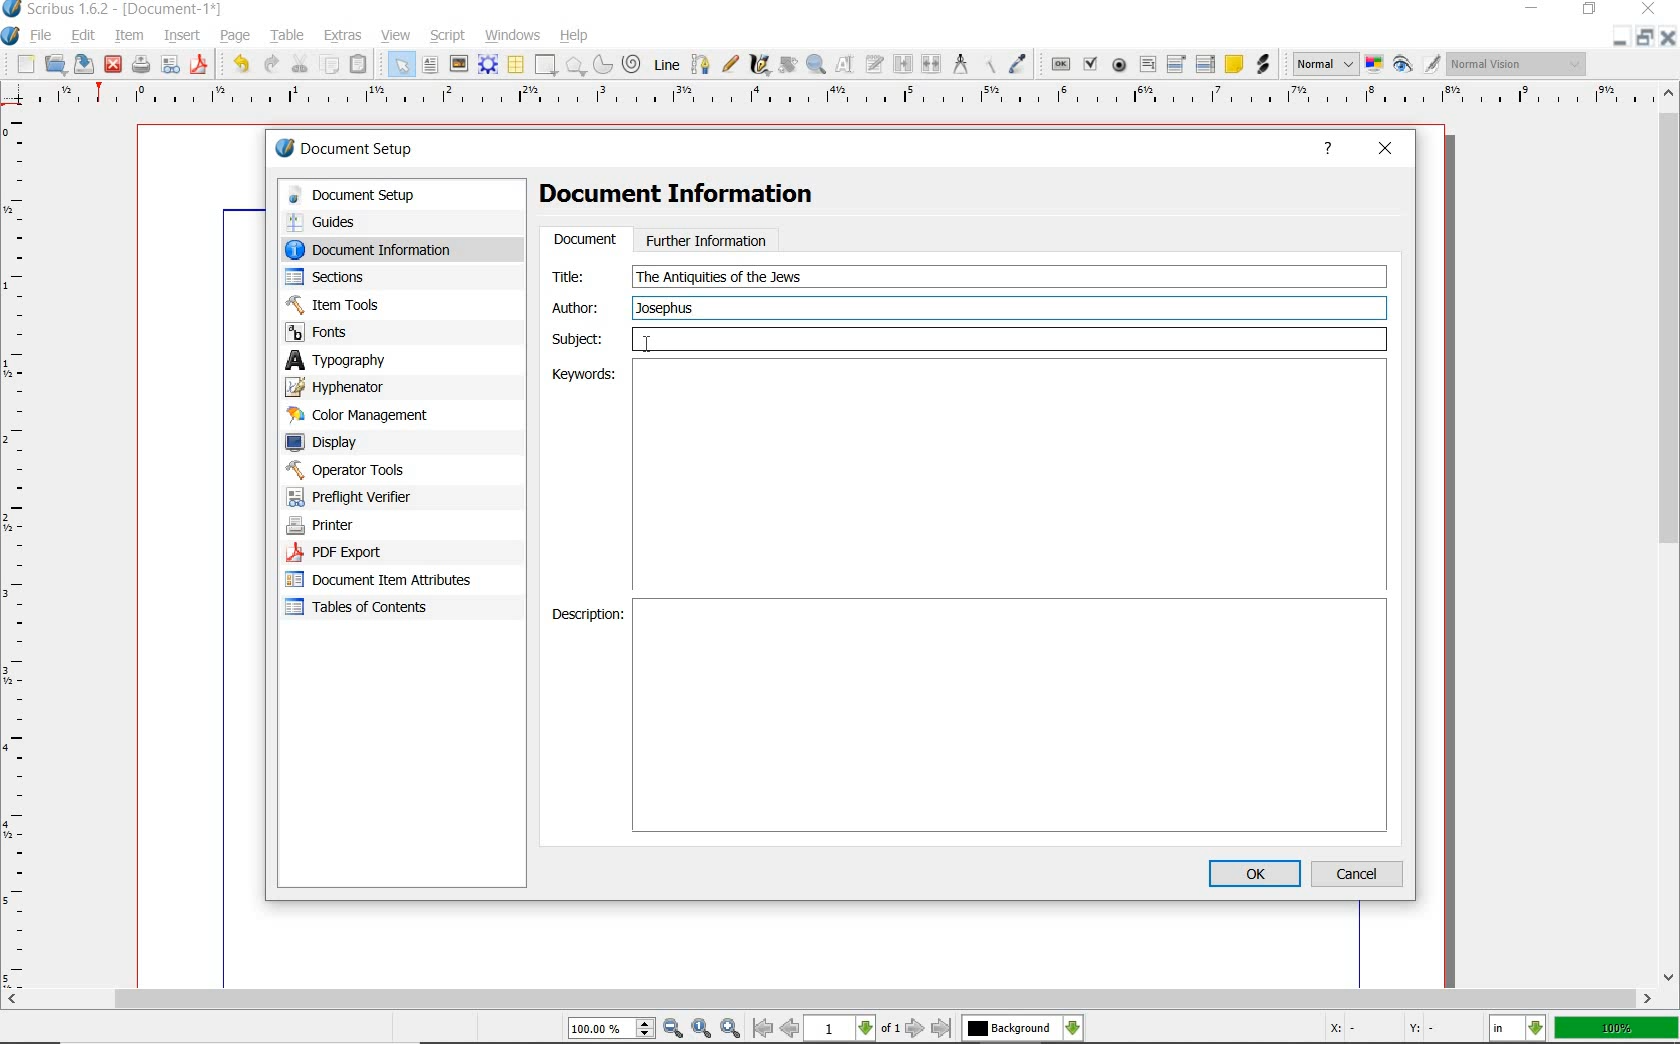 This screenshot has width=1680, height=1044. Describe the element at coordinates (346, 148) in the screenshot. I see `document setup` at that location.